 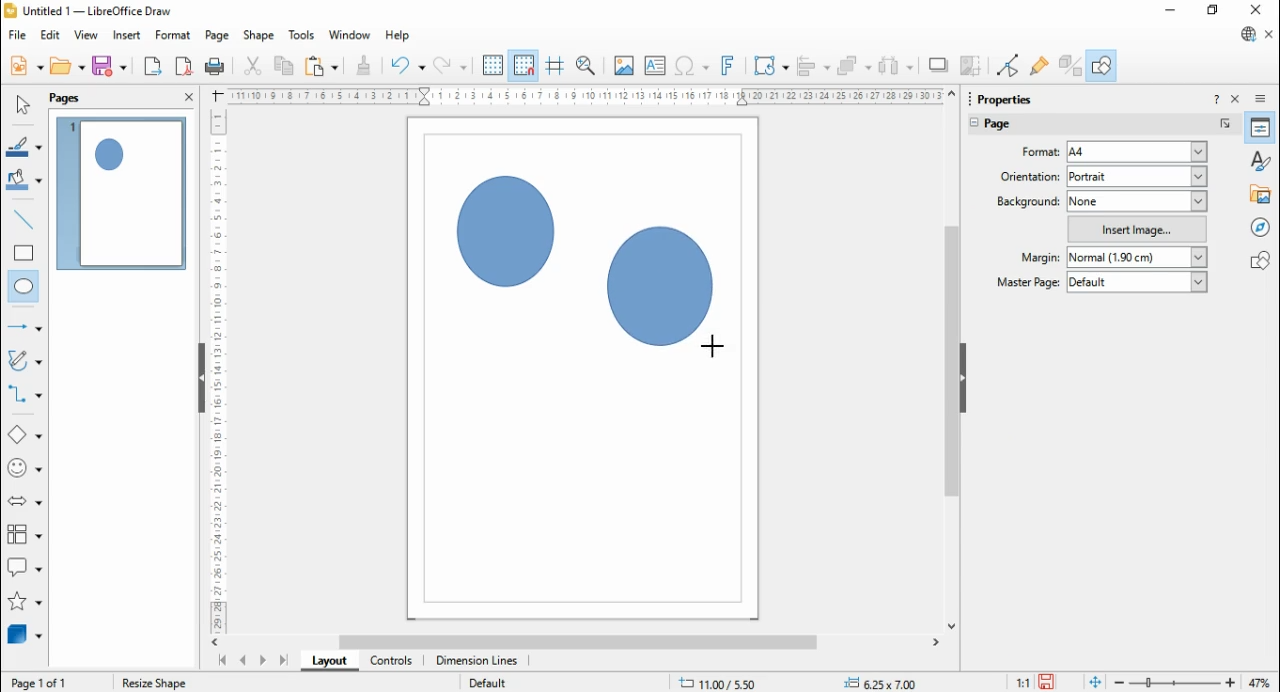 I want to click on rectangle, so click(x=24, y=252).